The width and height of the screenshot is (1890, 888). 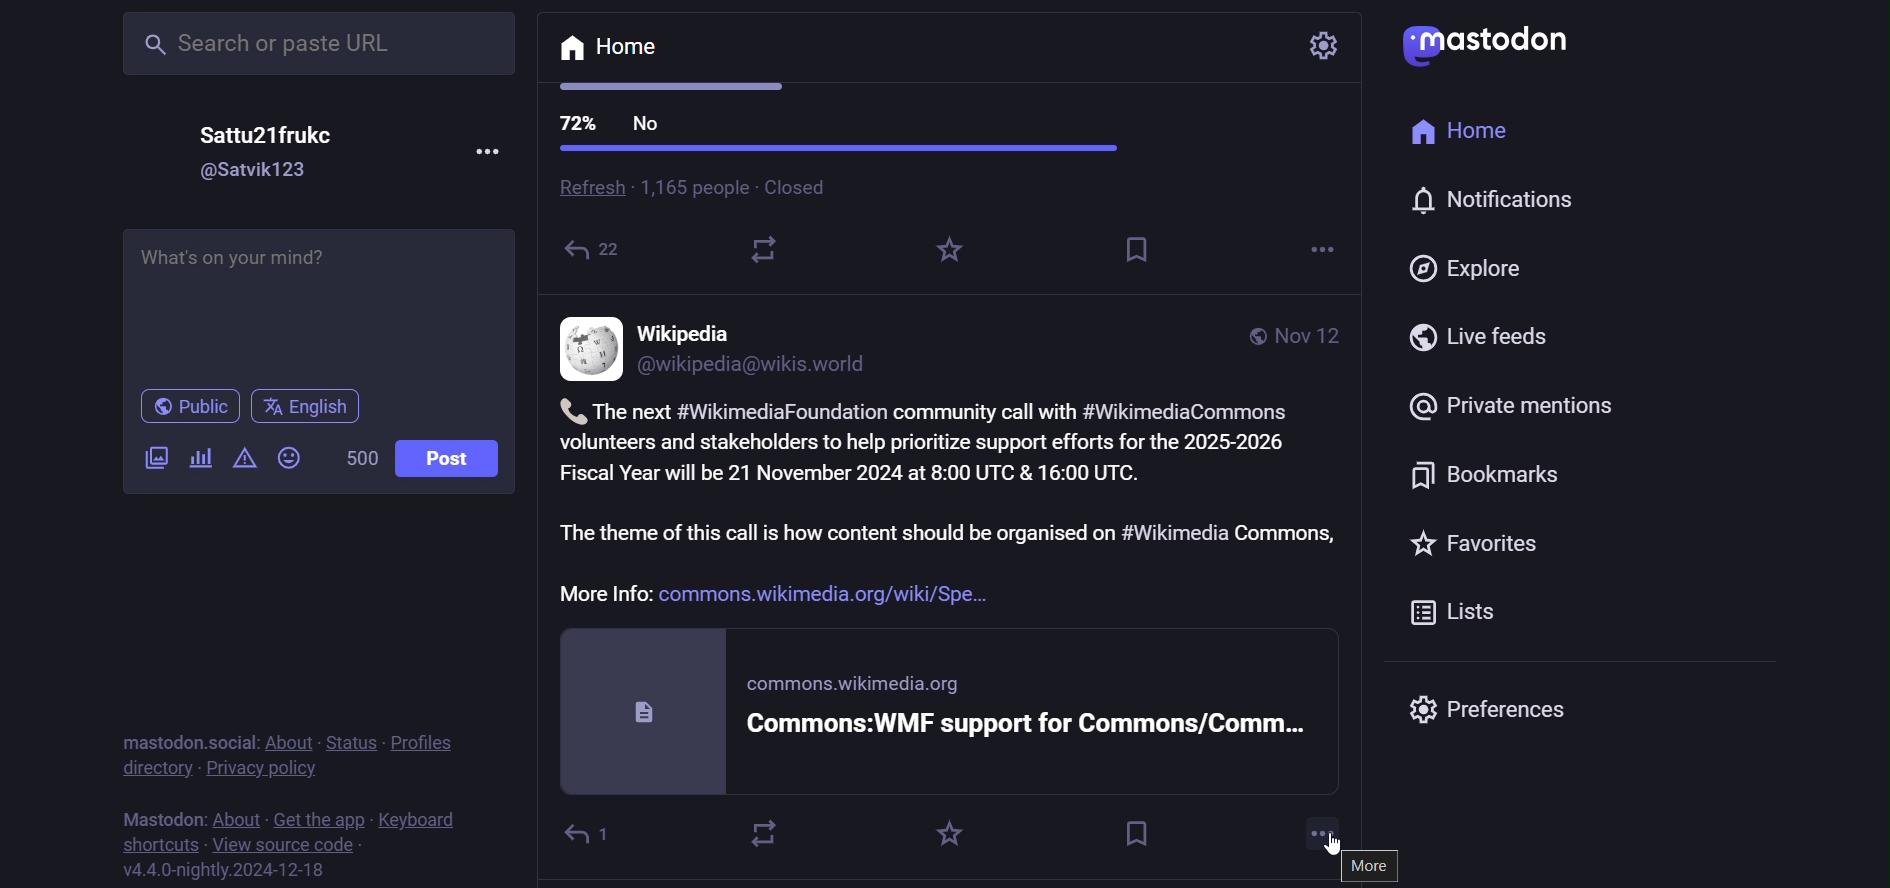 I want to click on refresh, so click(x=587, y=190).